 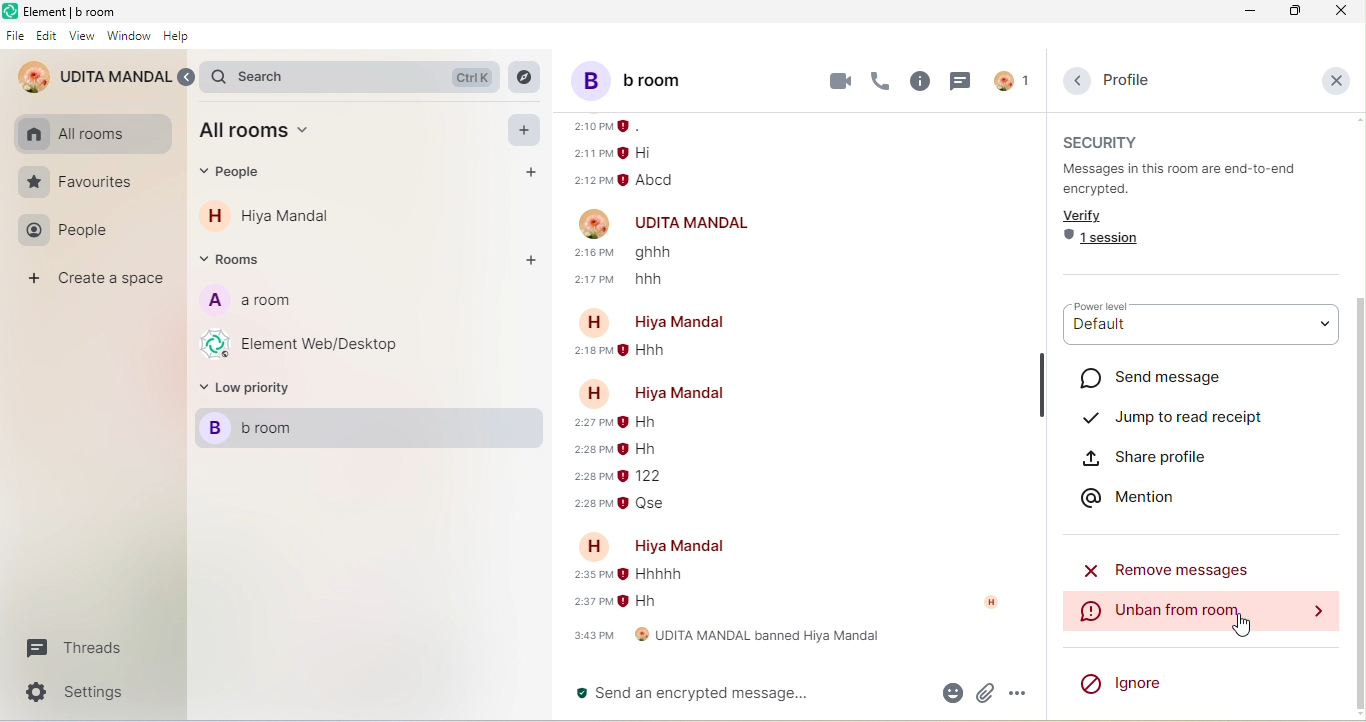 I want to click on people, so click(x=70, y=233).